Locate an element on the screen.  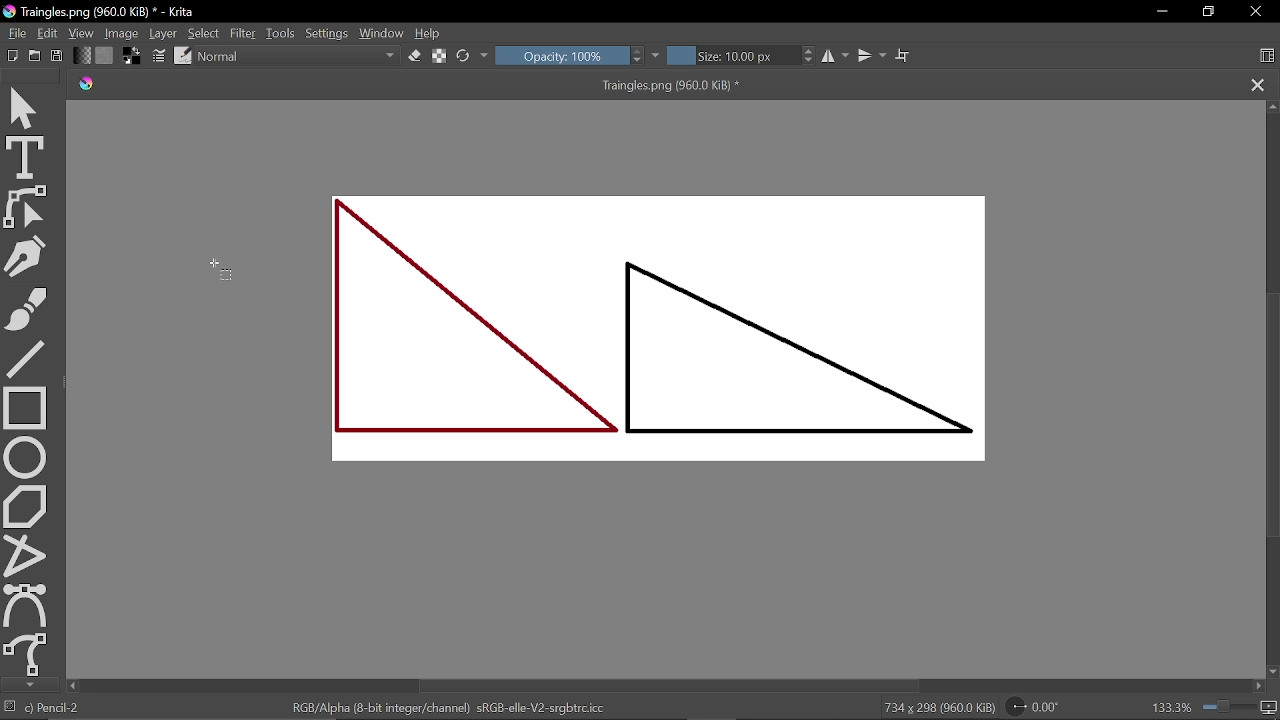
Close tab is located at coordinates (1257, 86).